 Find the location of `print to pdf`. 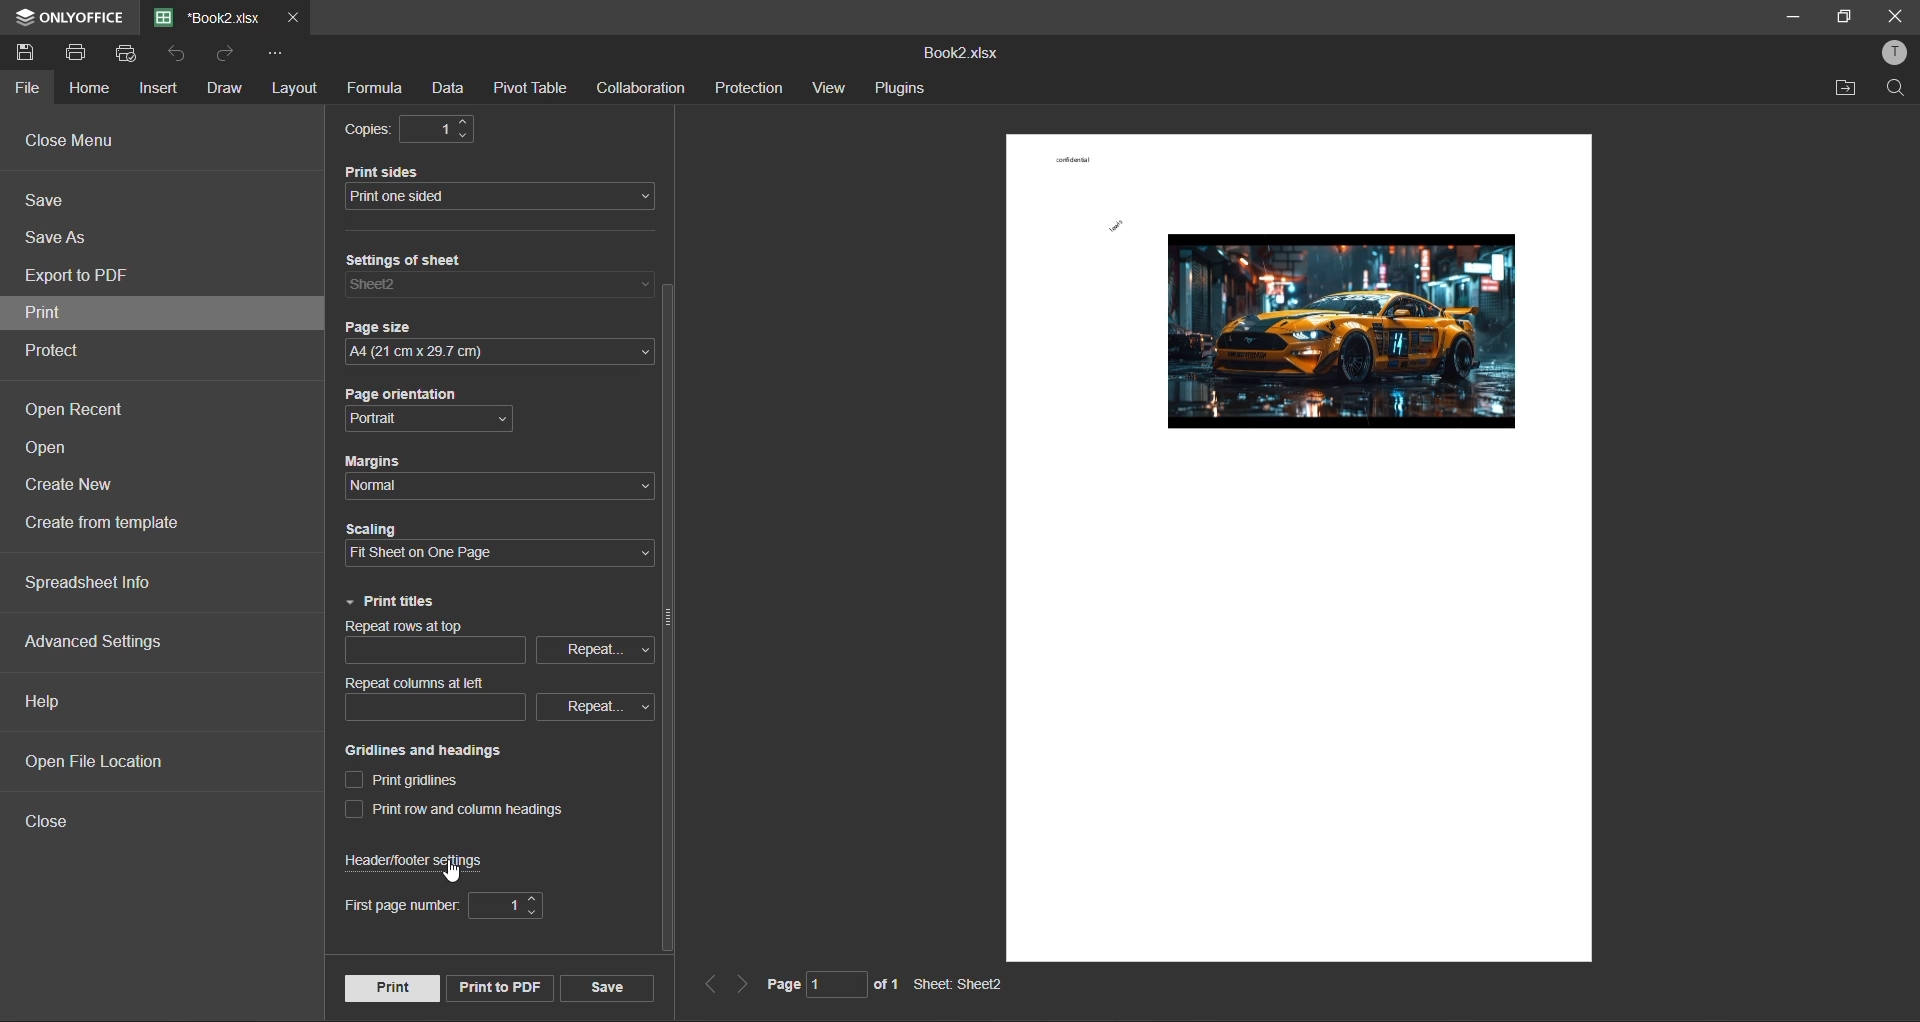

print to pdf is located at coordinates (500, 988).